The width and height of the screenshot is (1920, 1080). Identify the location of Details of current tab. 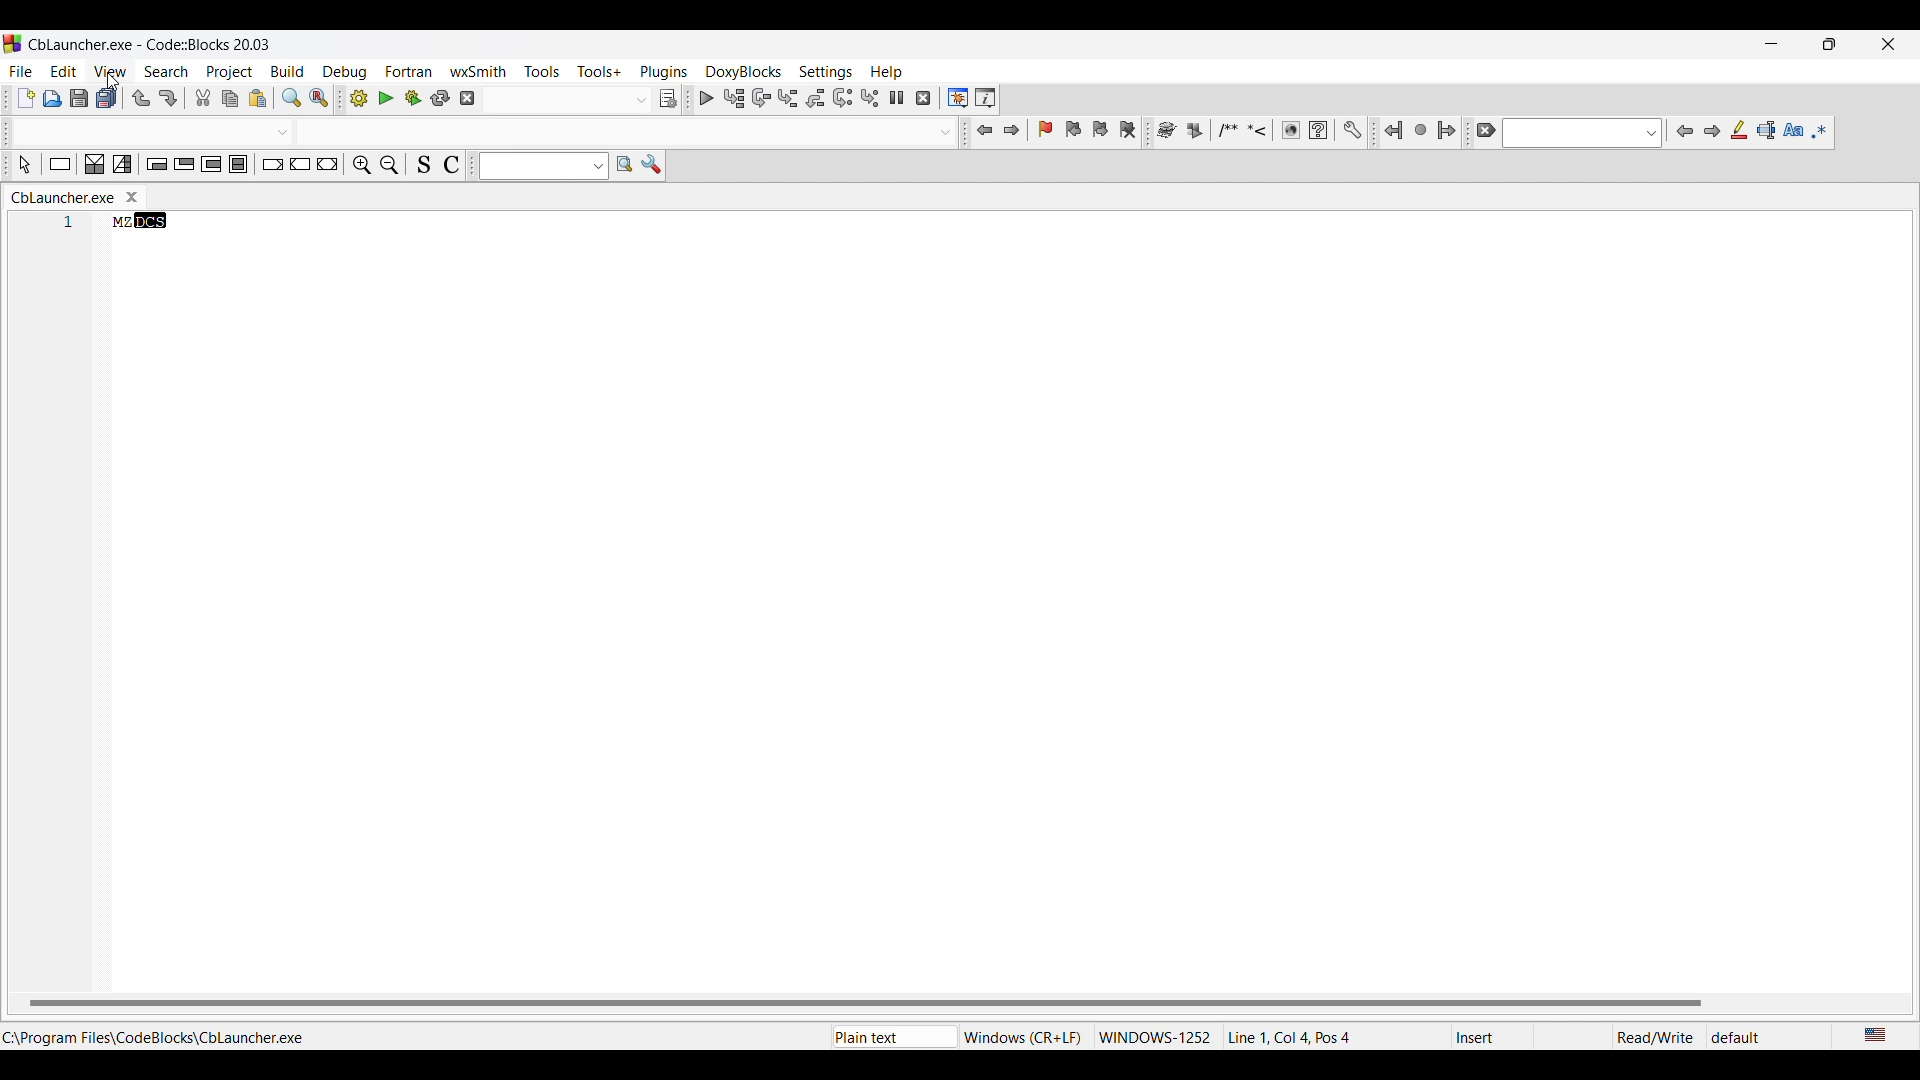
(1301, 1036).